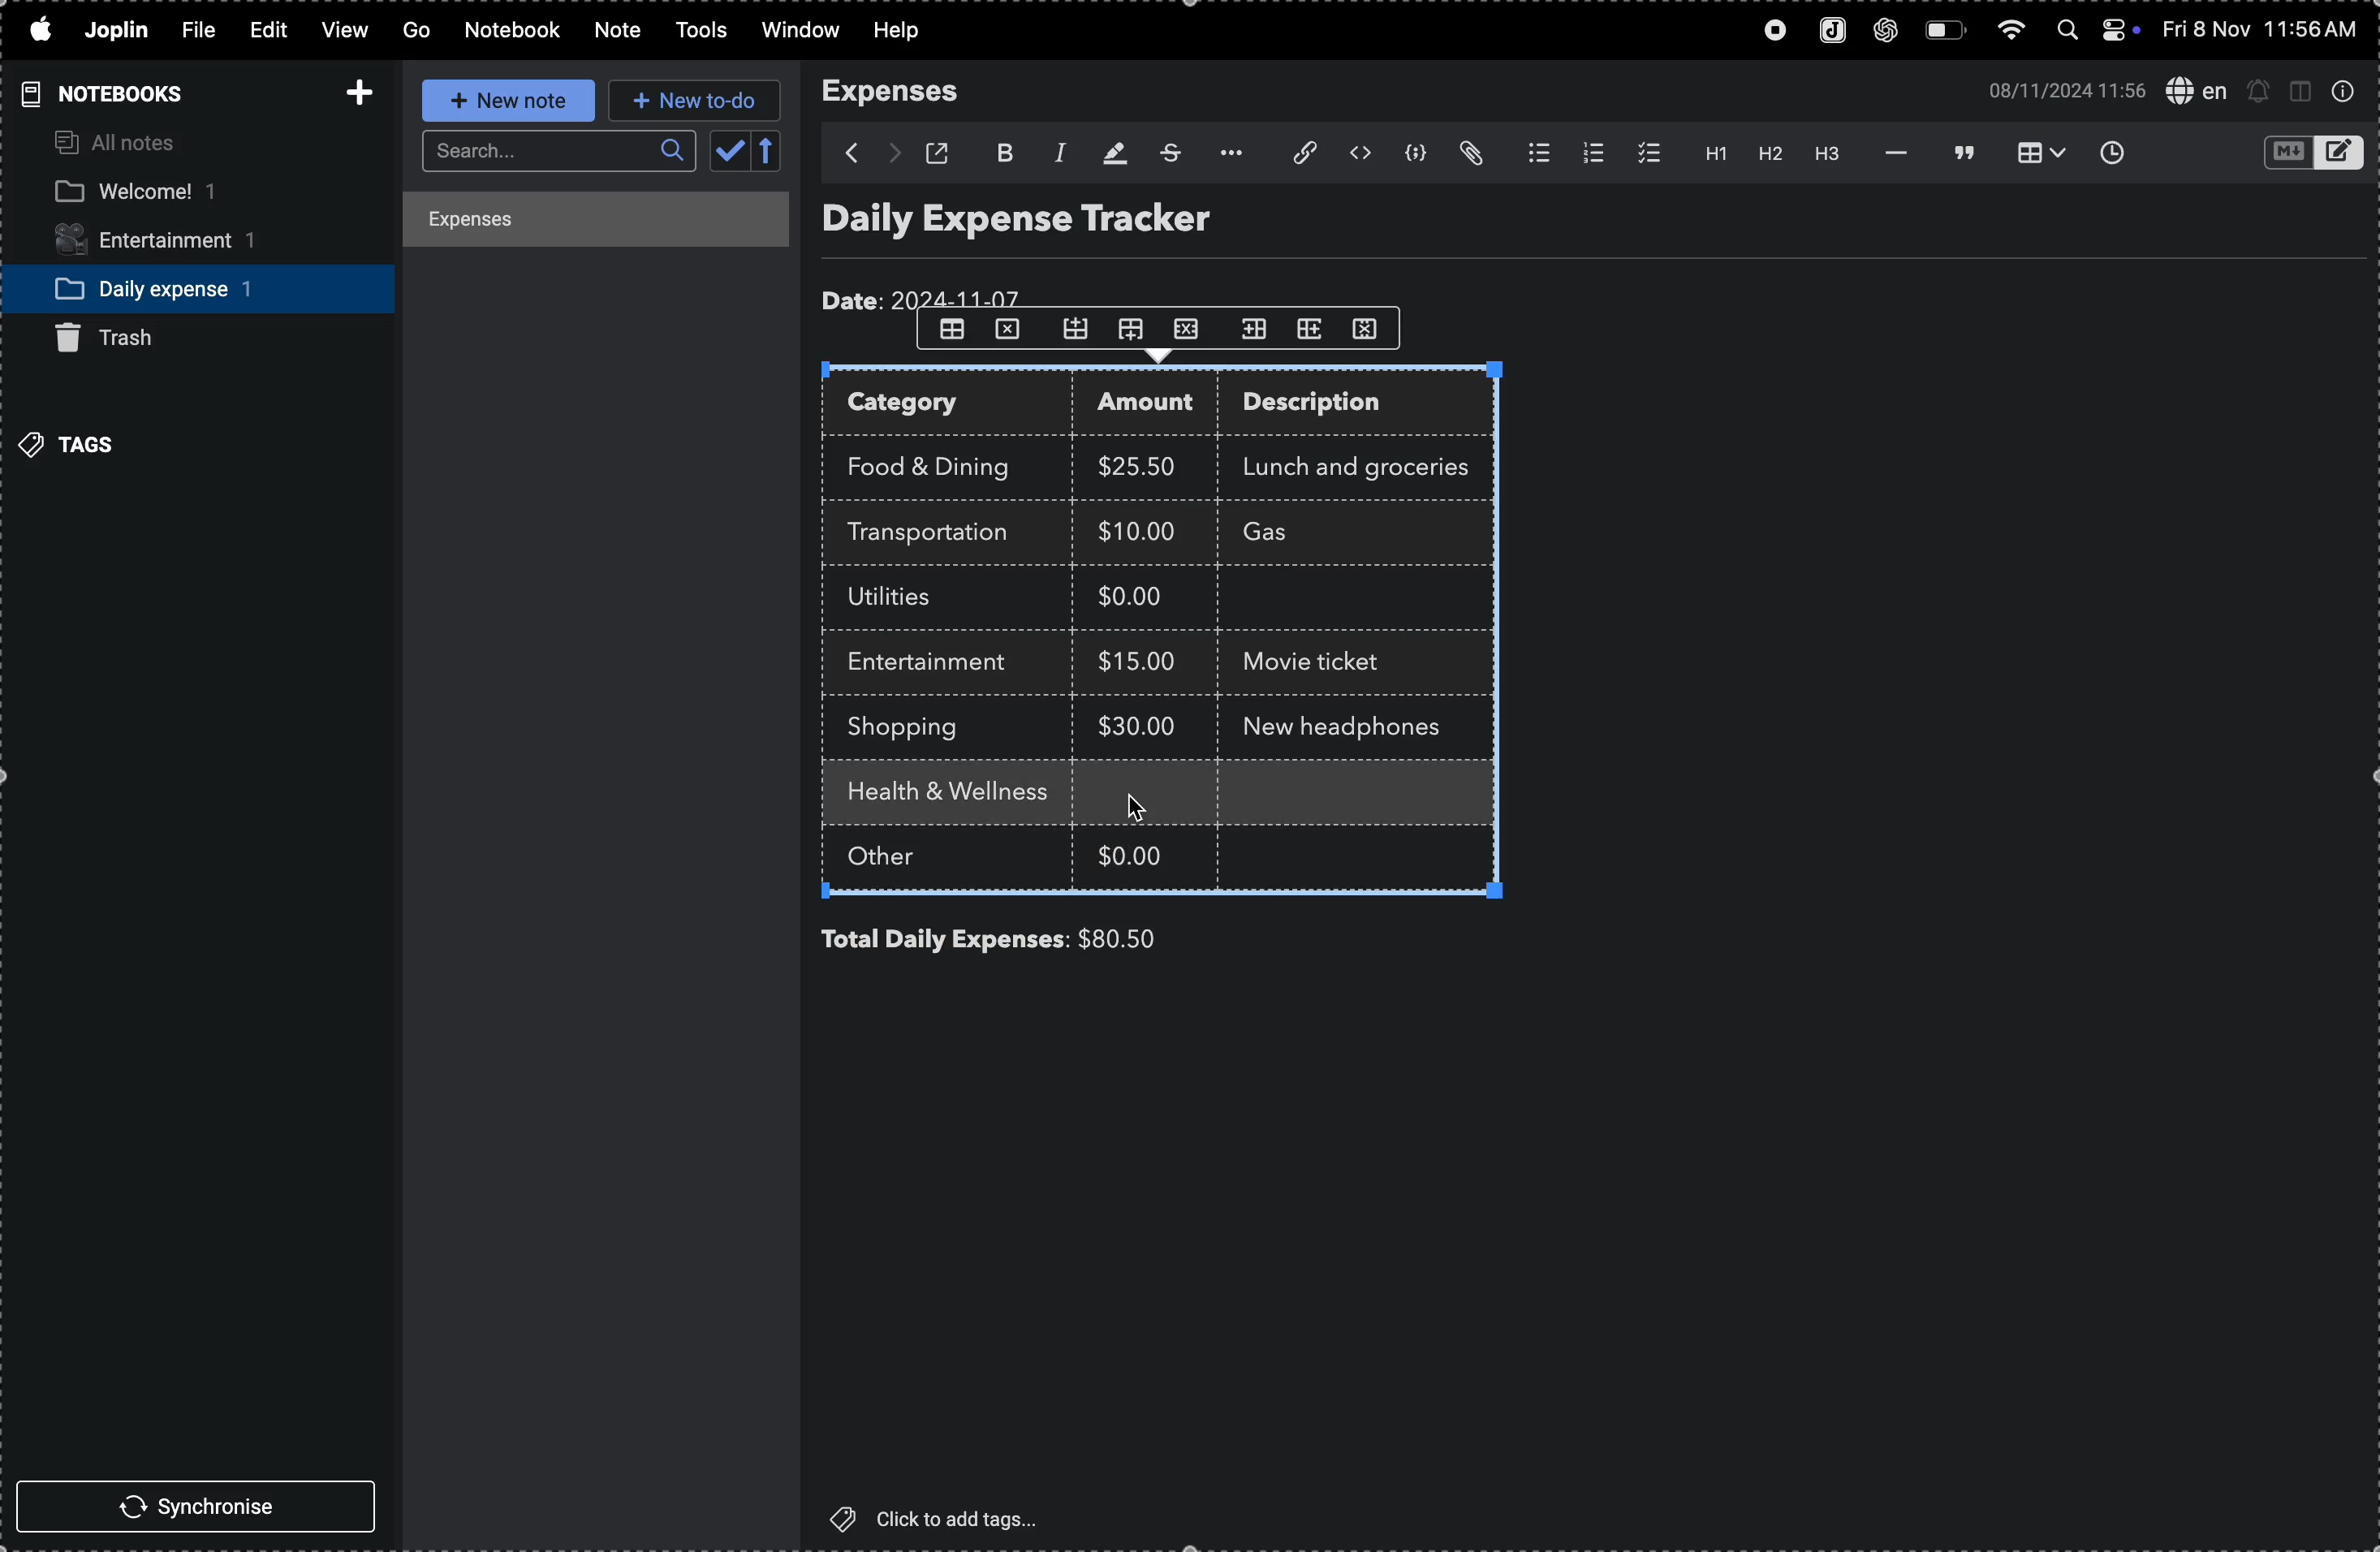 The image size is (2380, 1552). I want to click on record, so click(1768, 32).